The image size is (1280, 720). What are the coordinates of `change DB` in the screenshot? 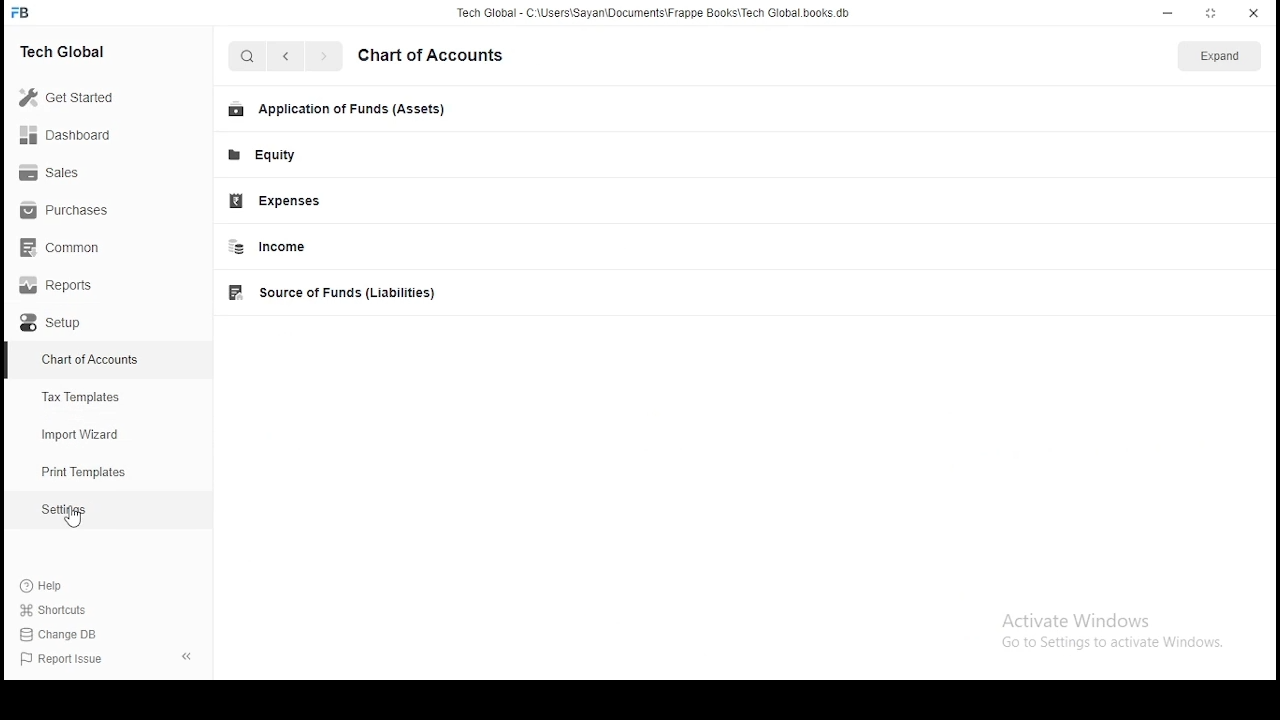 It's located at (54, 637).